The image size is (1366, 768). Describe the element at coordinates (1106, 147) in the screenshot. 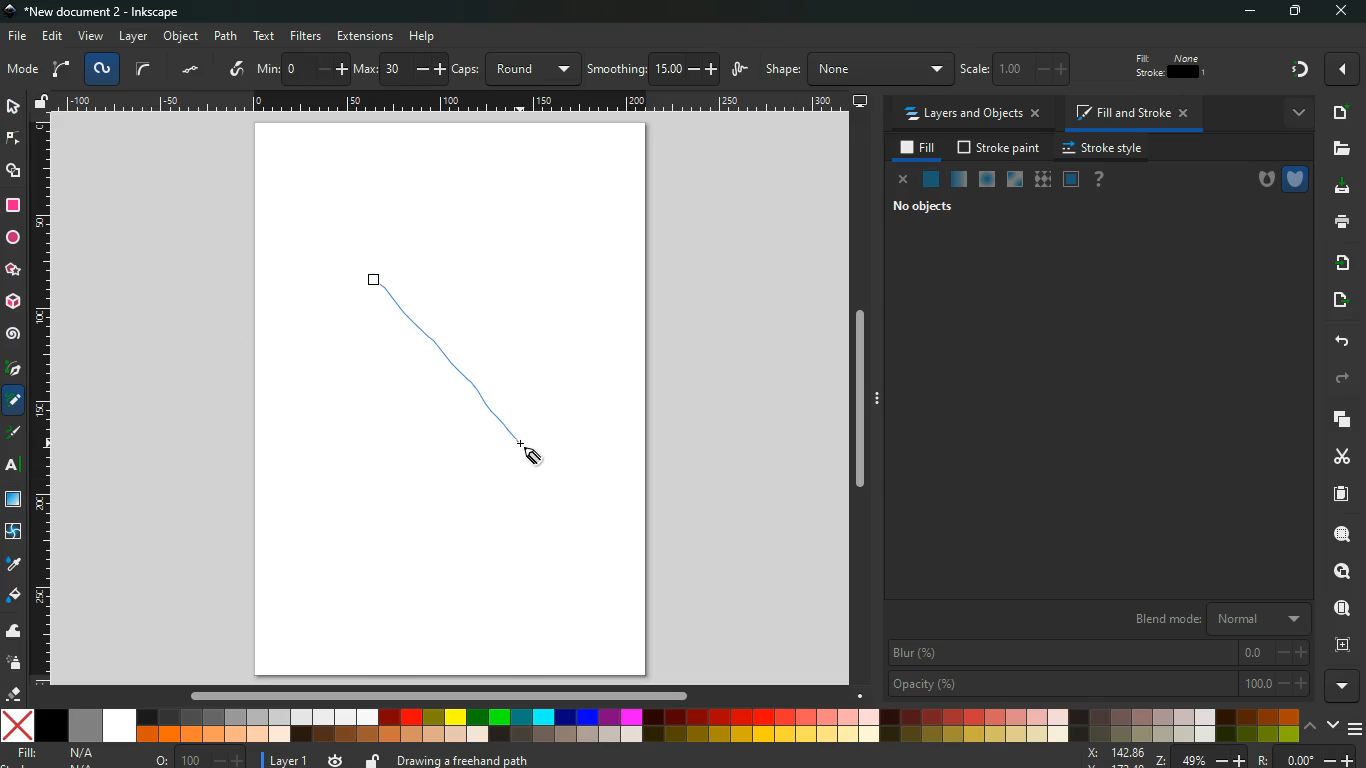

I see `stroke style` at that location.